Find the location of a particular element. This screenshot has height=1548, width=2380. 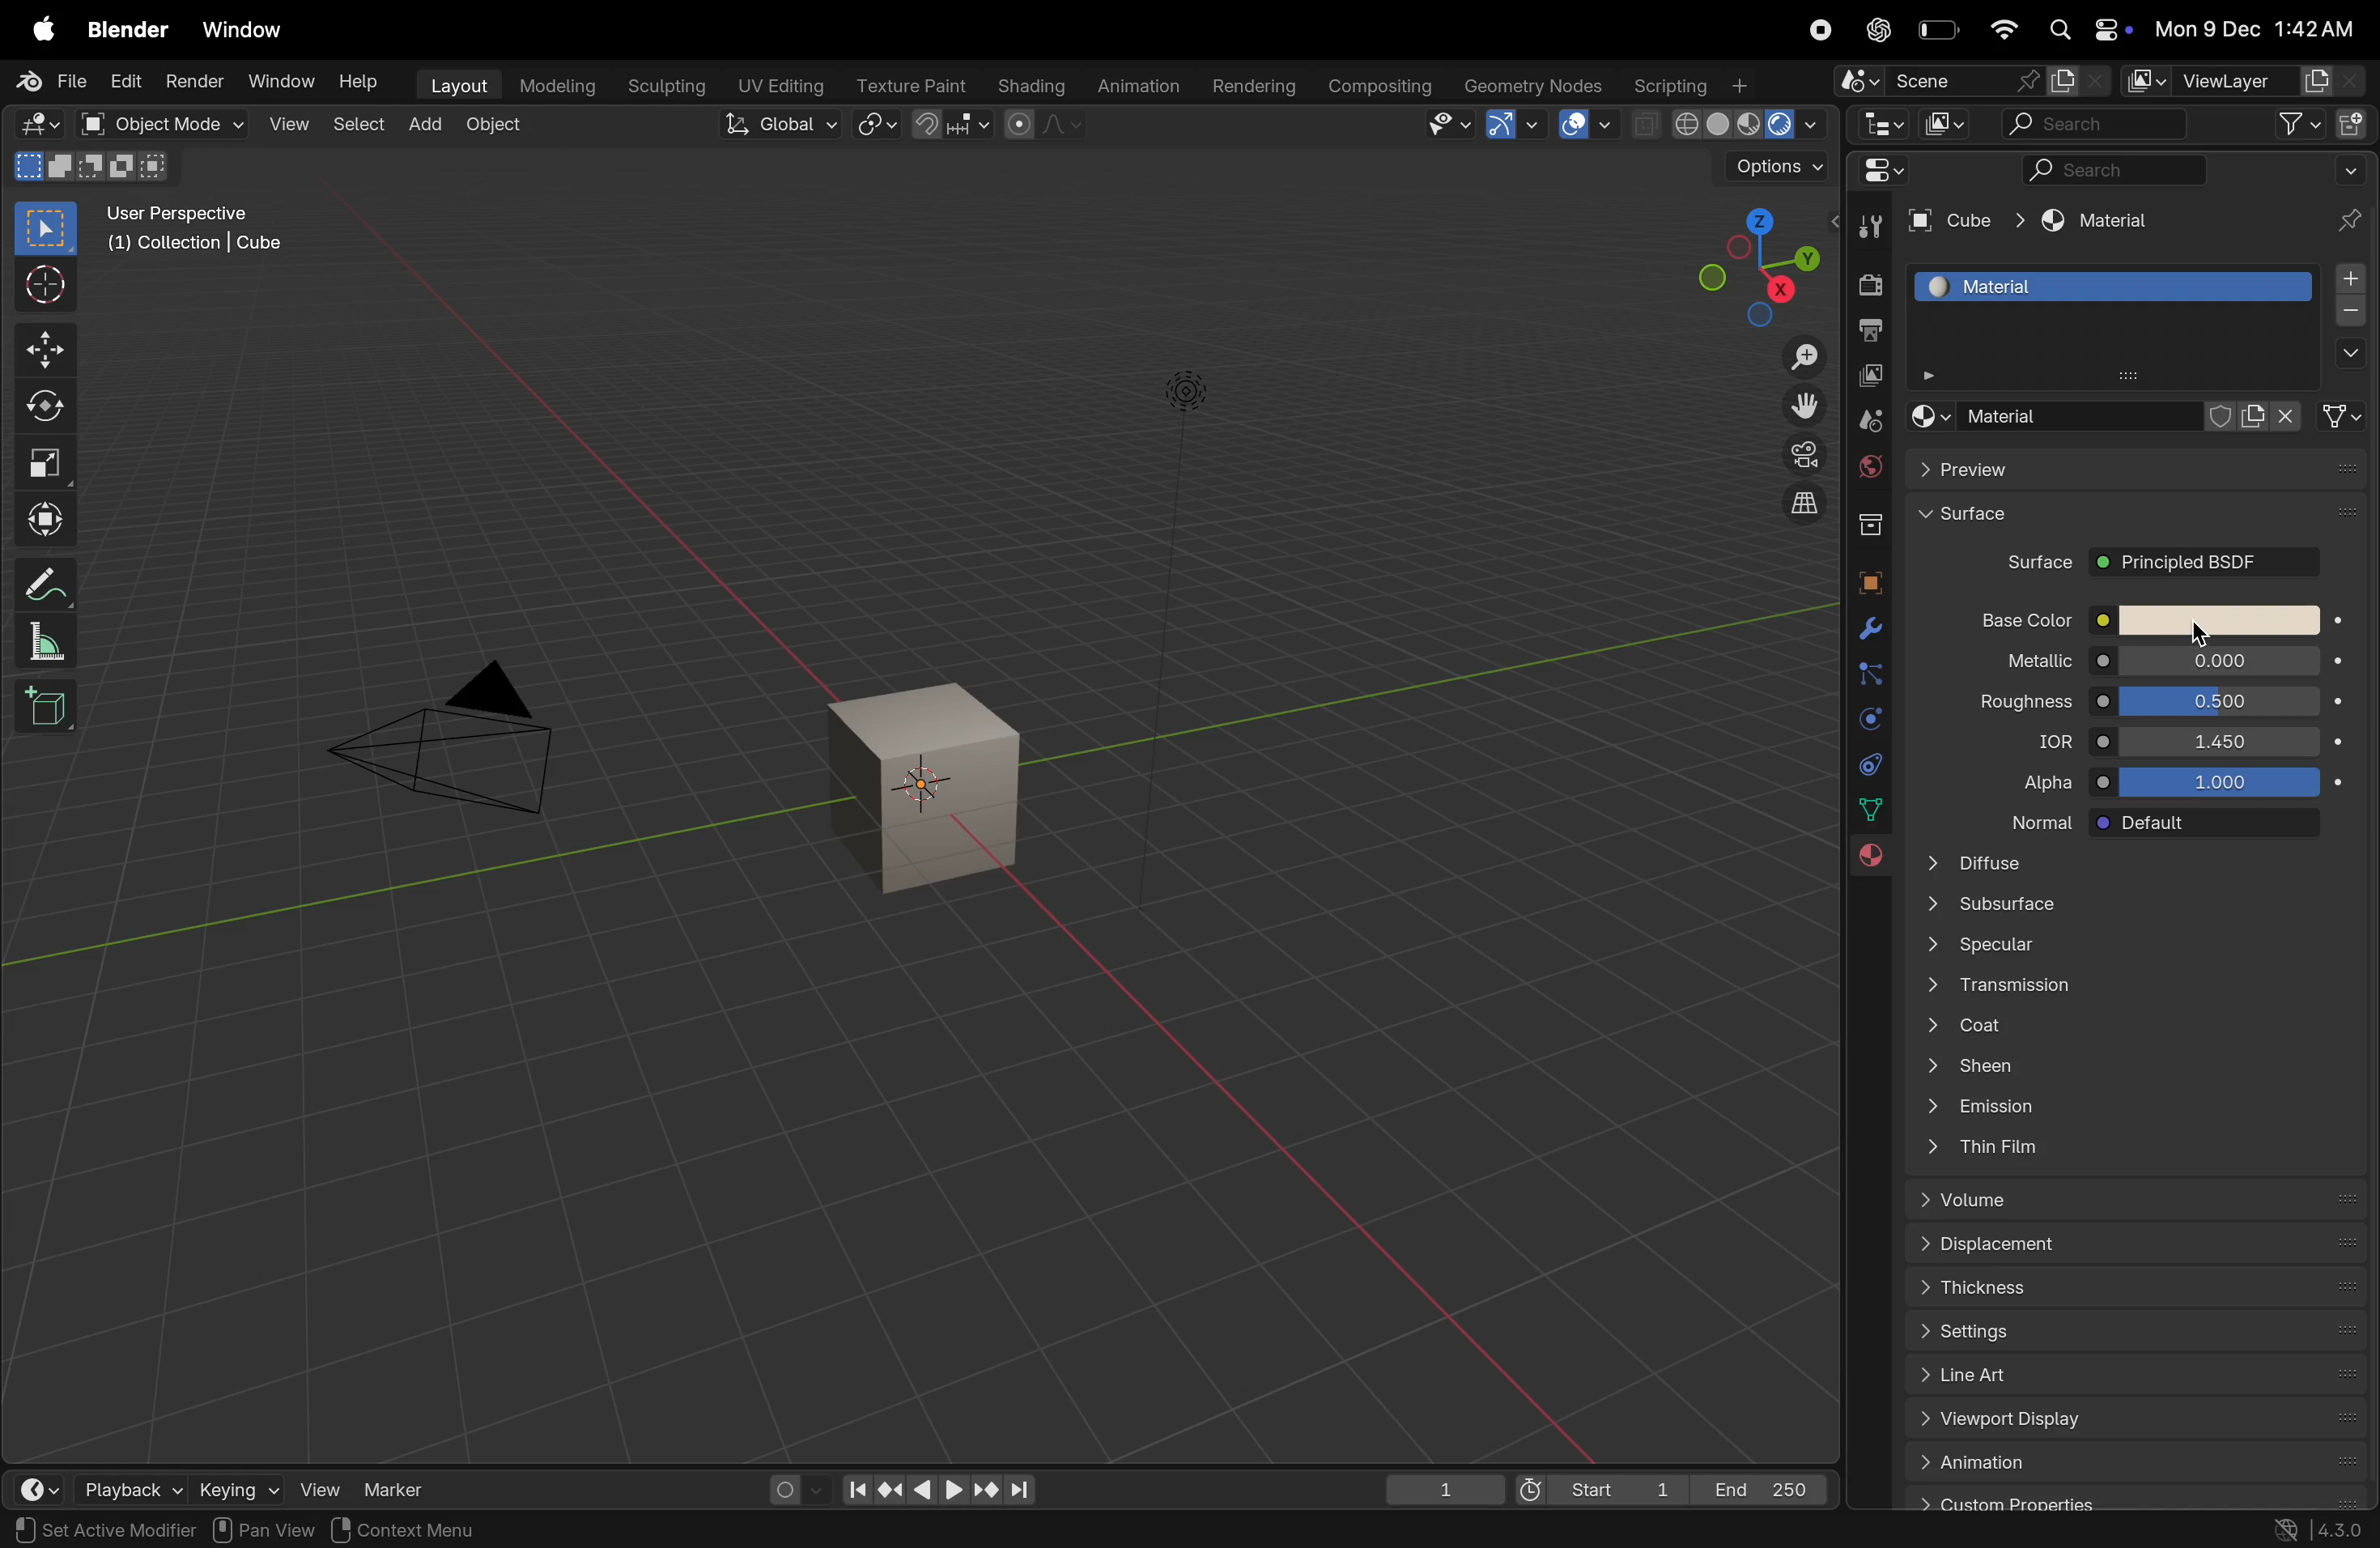

shading is located at coordinates (1030, 87).